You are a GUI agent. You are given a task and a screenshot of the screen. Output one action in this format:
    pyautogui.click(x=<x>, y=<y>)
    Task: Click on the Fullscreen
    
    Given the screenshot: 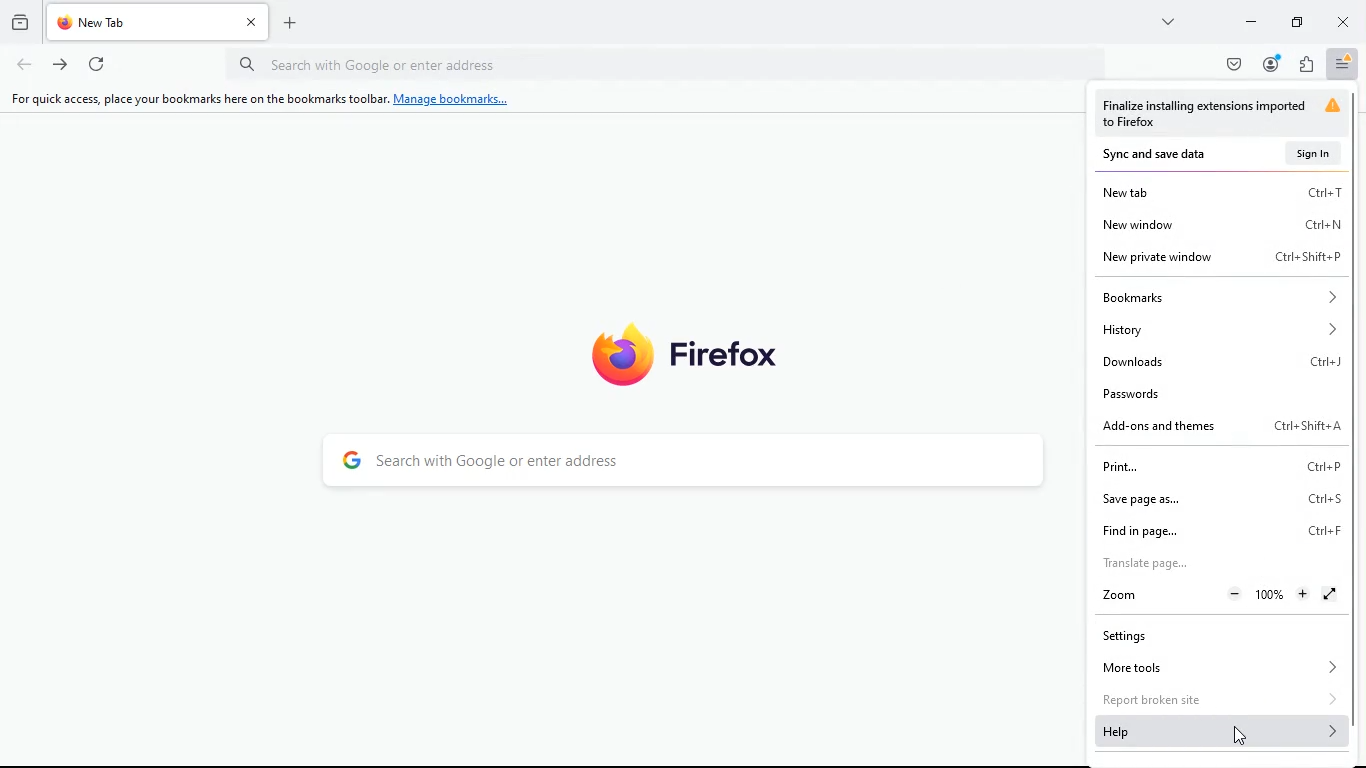 What is the action you would take?
    pyautogui.click(x=1333, y=594)
    